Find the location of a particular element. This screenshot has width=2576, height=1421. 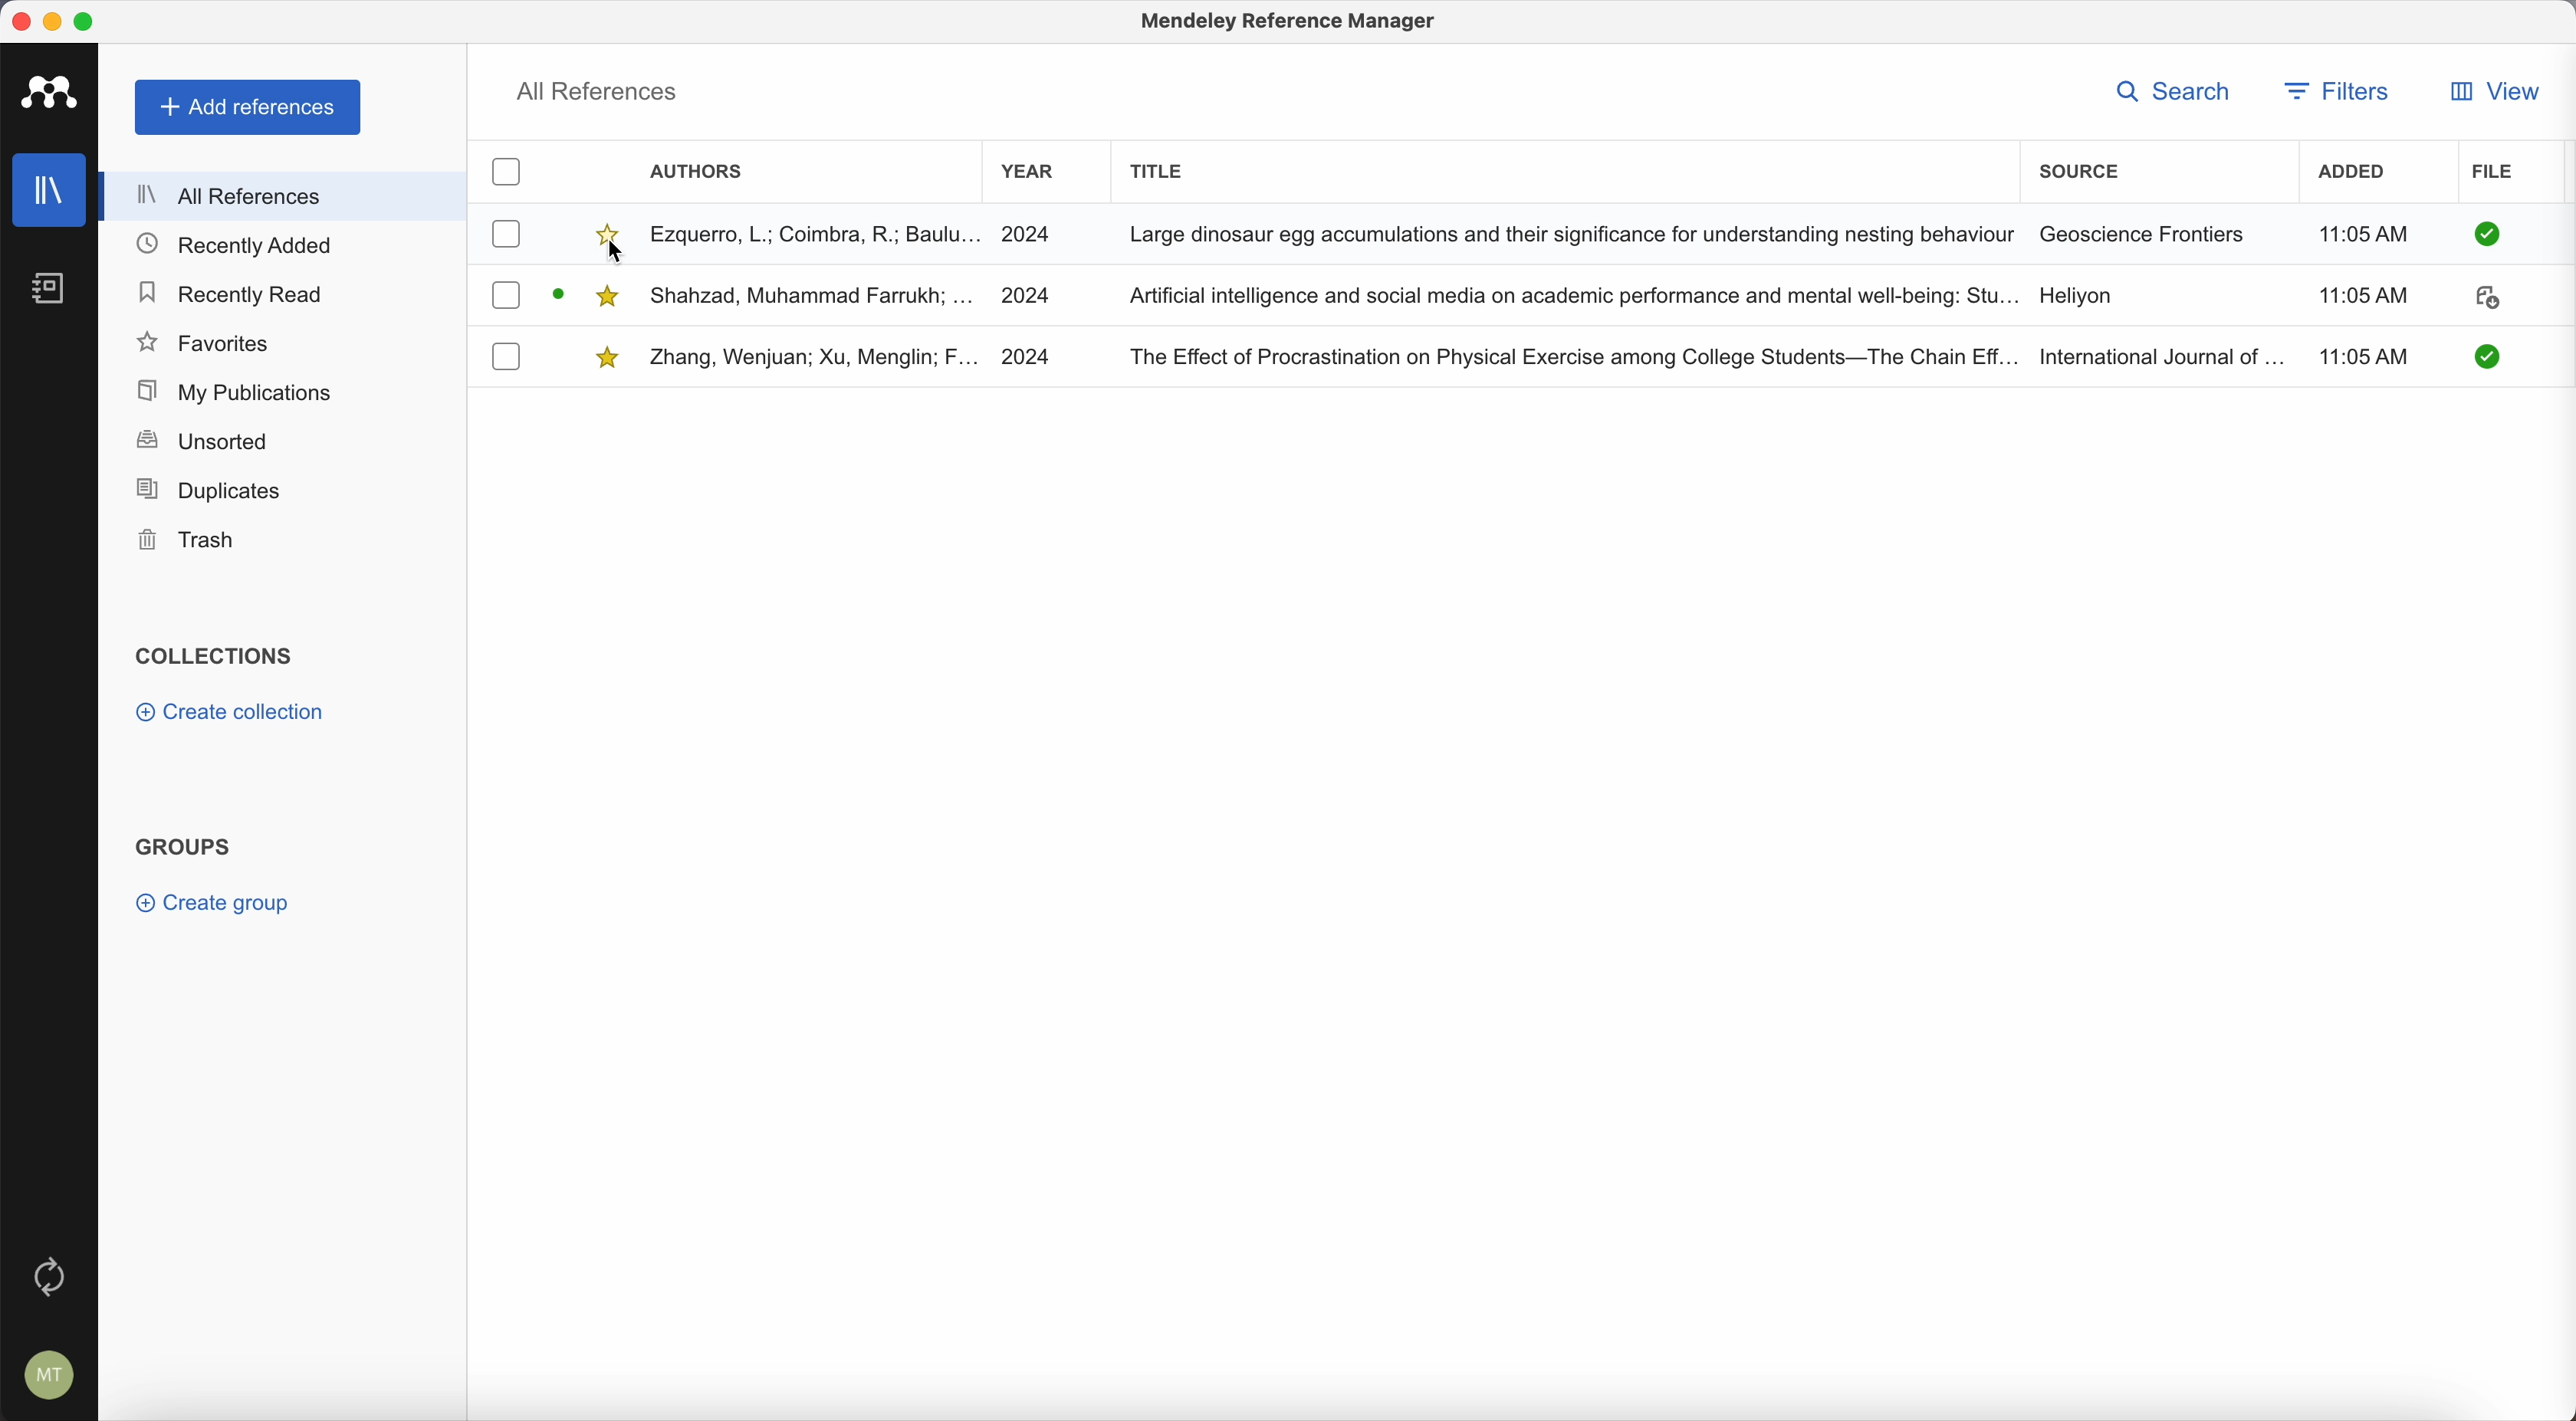

create group is located at coordinates (218, 903).